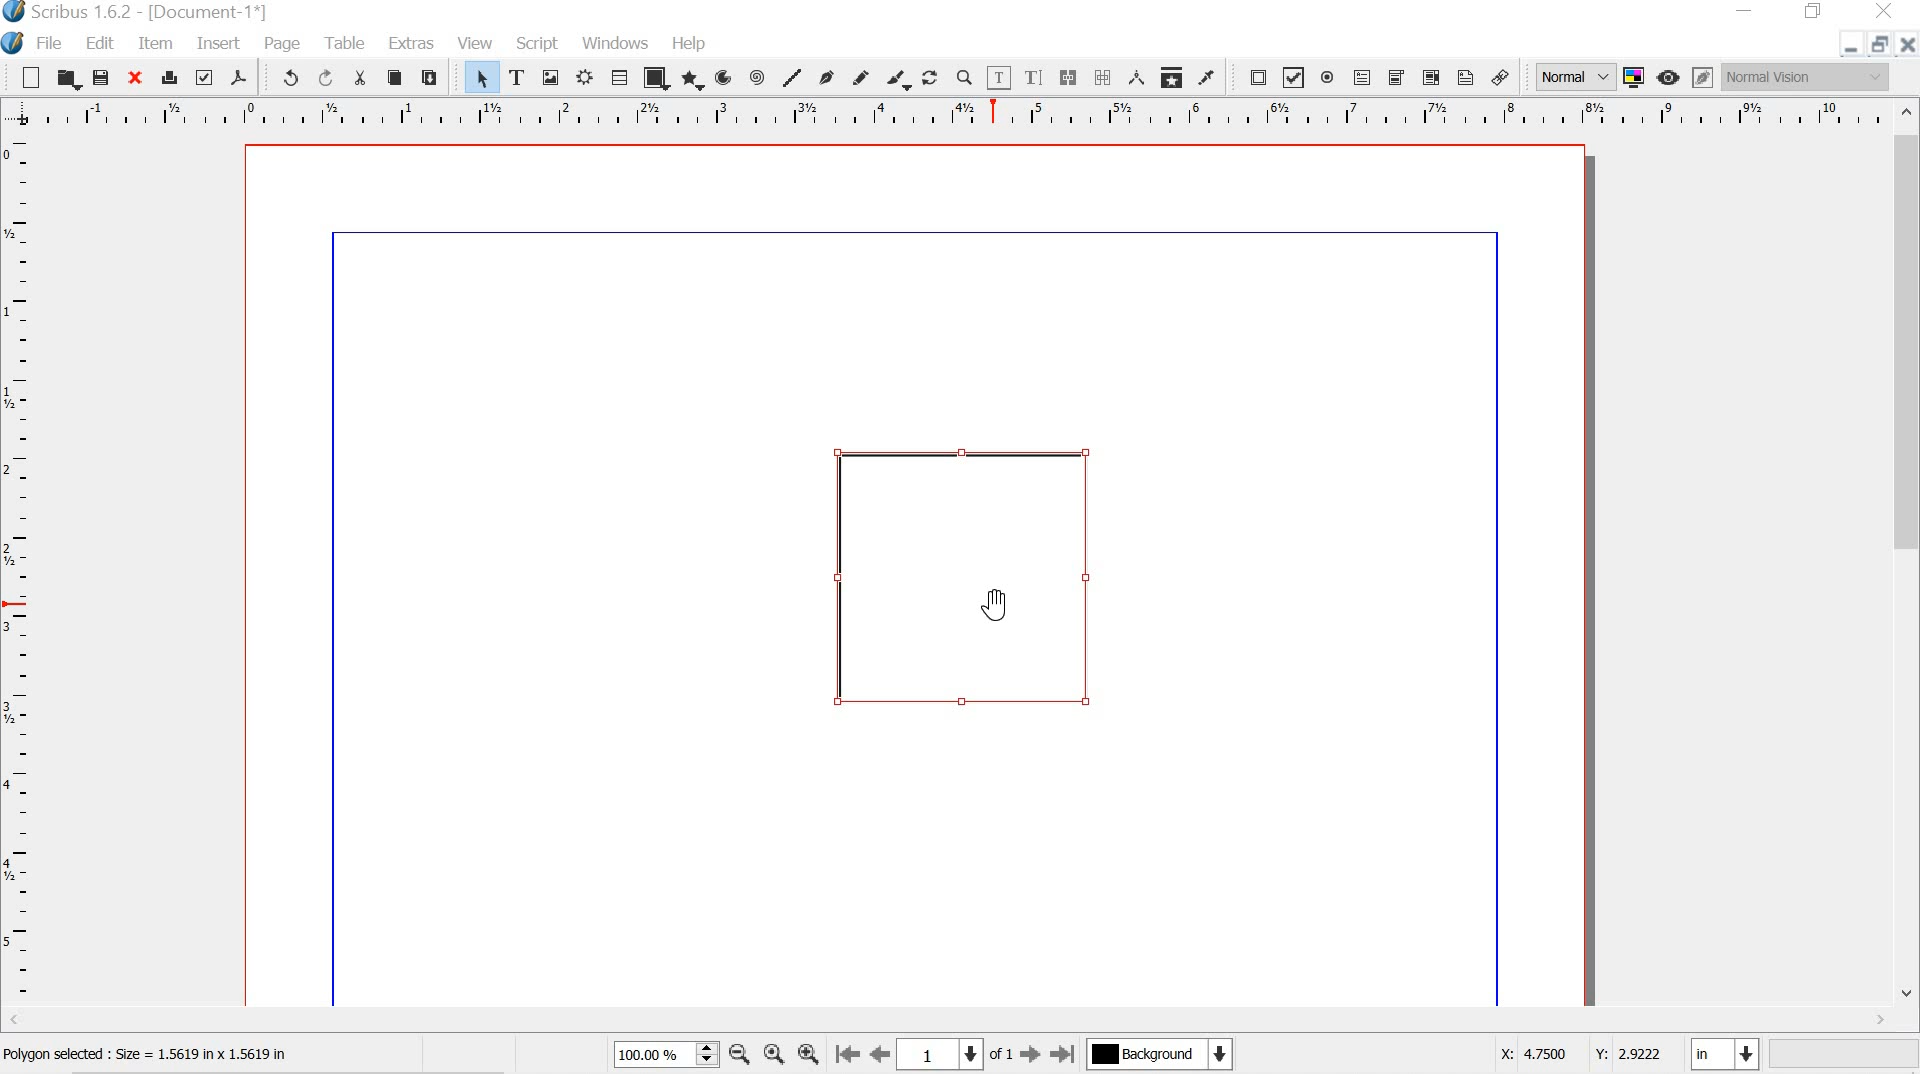  I want to click on link text frames, so click(1070, 77).